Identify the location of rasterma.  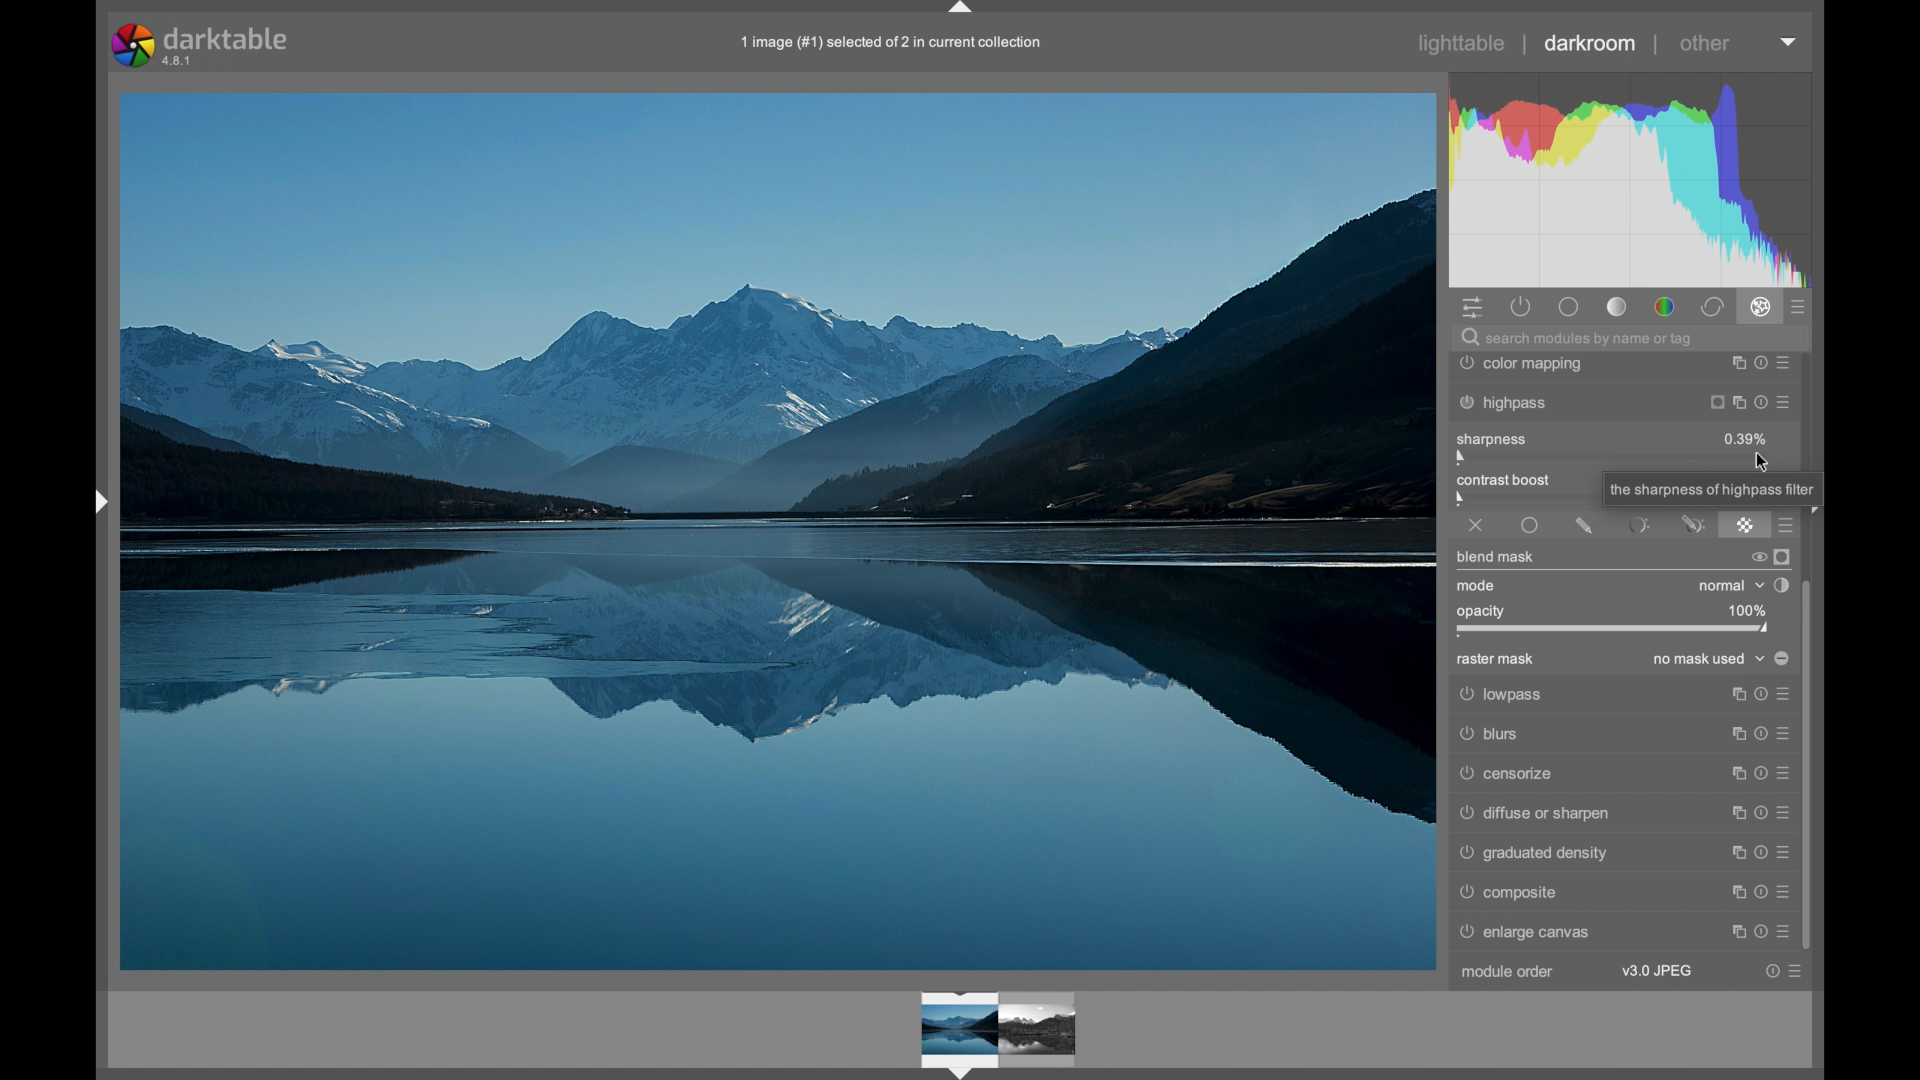
(1745, 525).